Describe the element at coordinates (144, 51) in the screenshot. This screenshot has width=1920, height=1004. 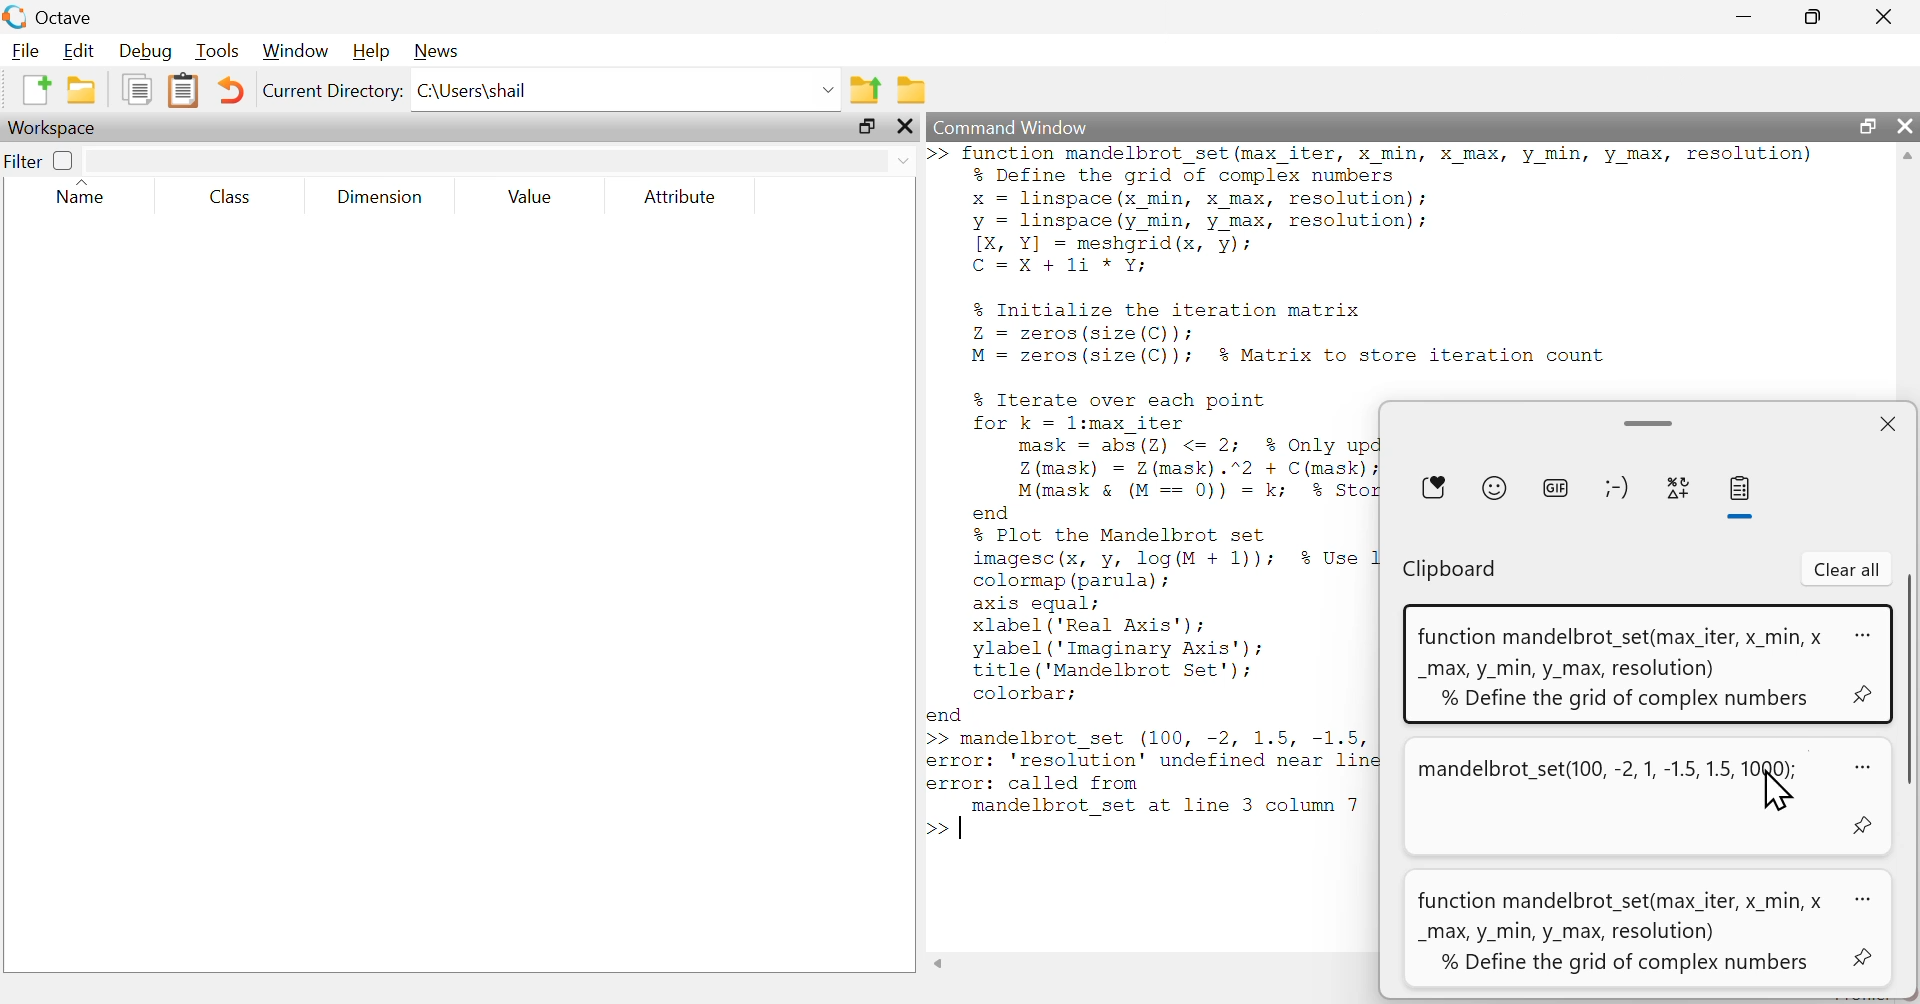
I see `Debug` at that location.